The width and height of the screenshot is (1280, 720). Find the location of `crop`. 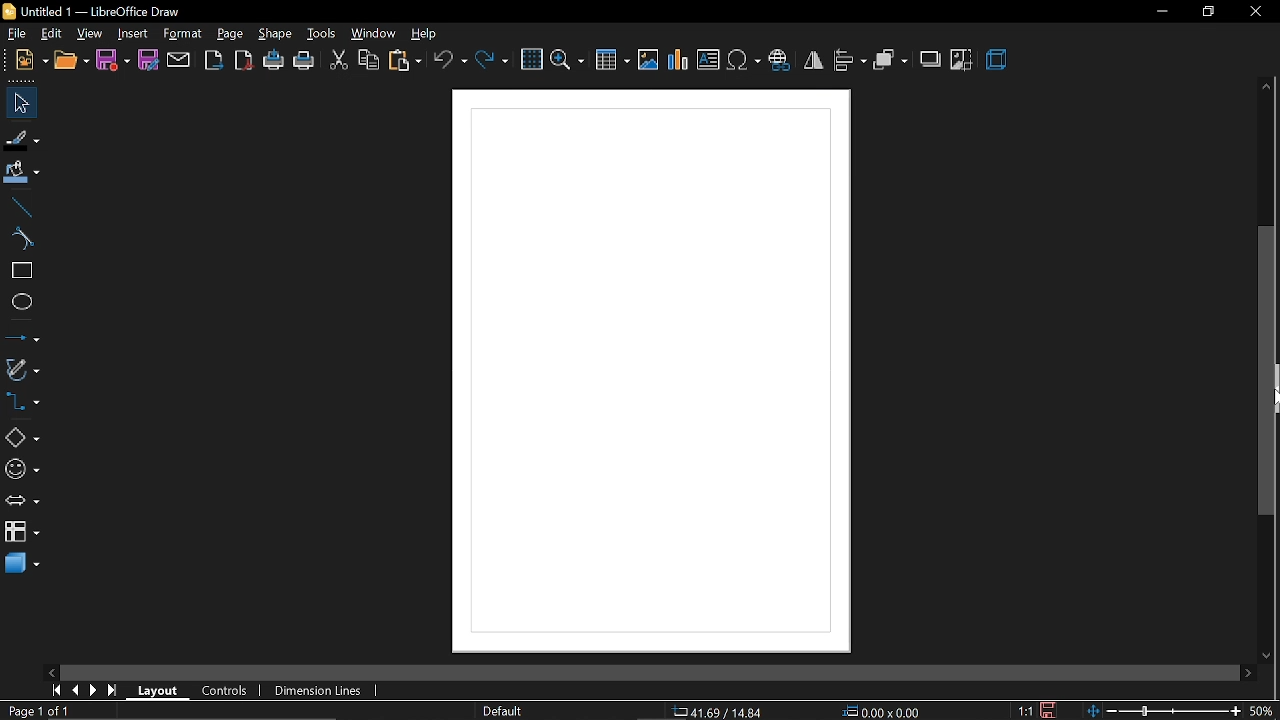

crop is located at coordinates (960, 60).